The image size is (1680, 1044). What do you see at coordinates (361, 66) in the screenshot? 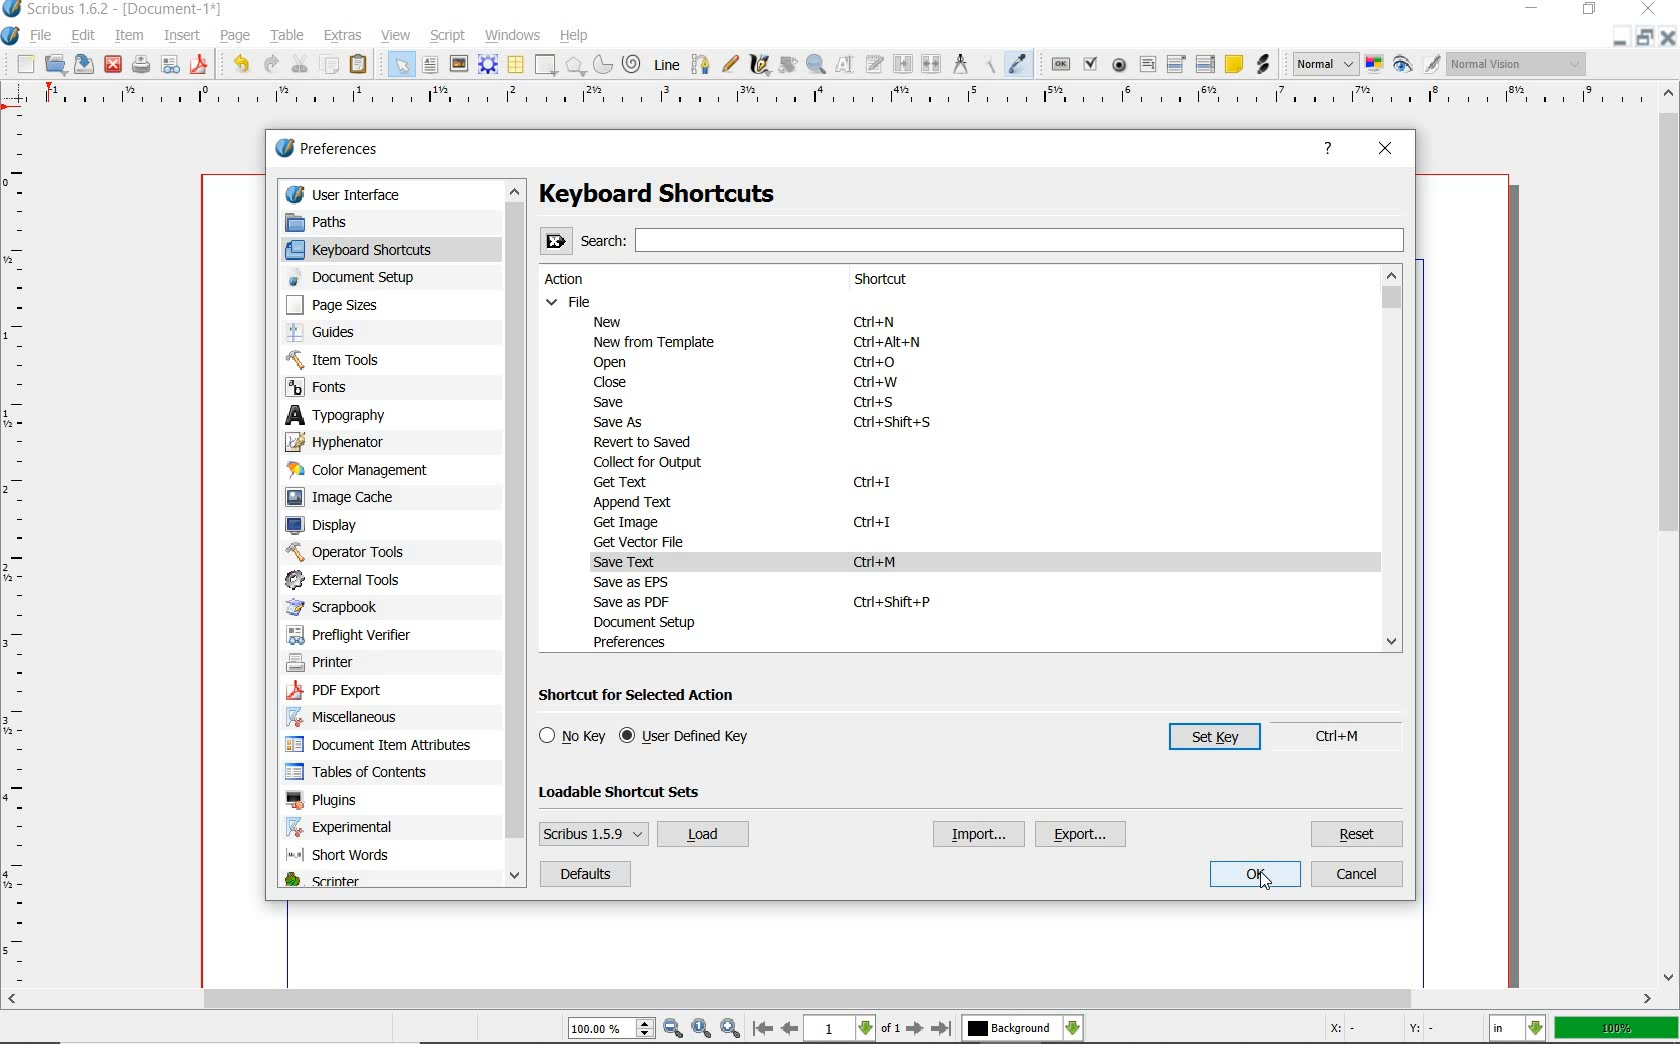
I see `paste` at bounding box center [361, 66].